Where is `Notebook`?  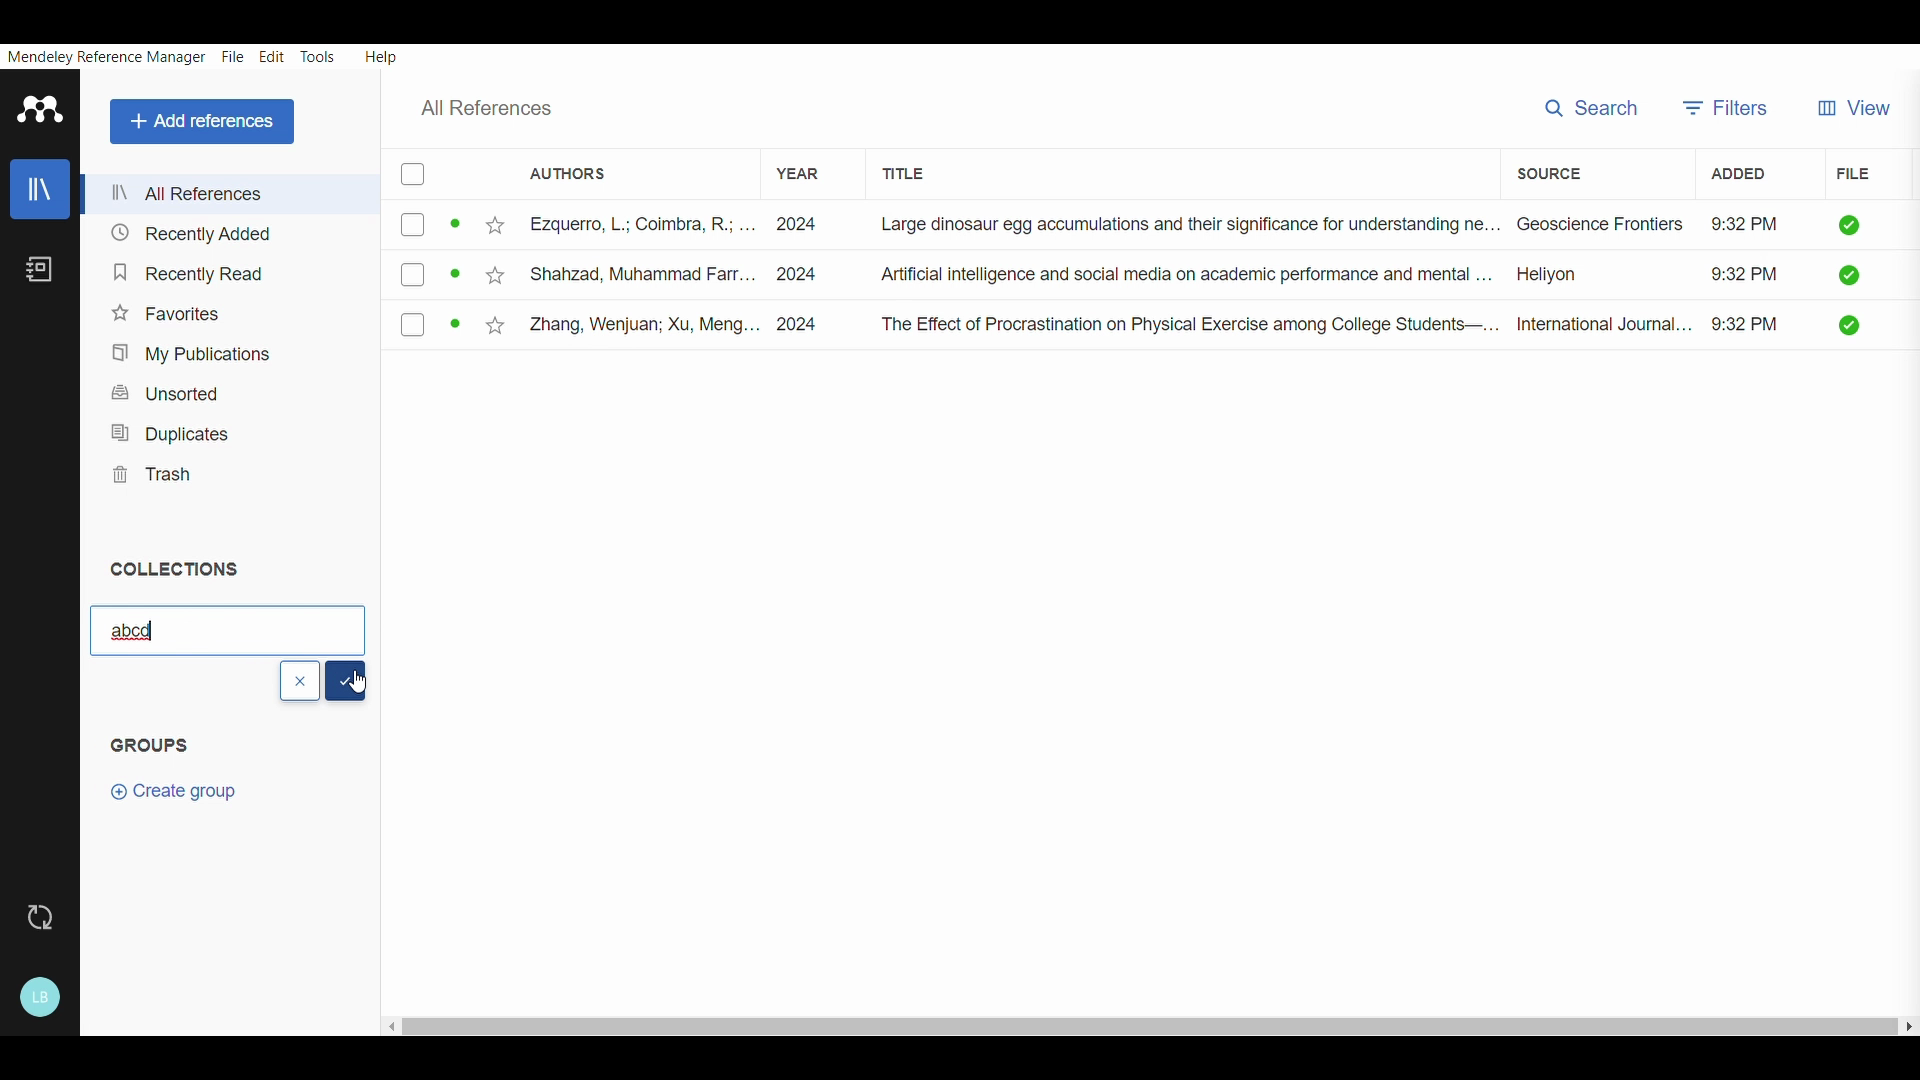
Notebook is located at coordinates (42, 272).